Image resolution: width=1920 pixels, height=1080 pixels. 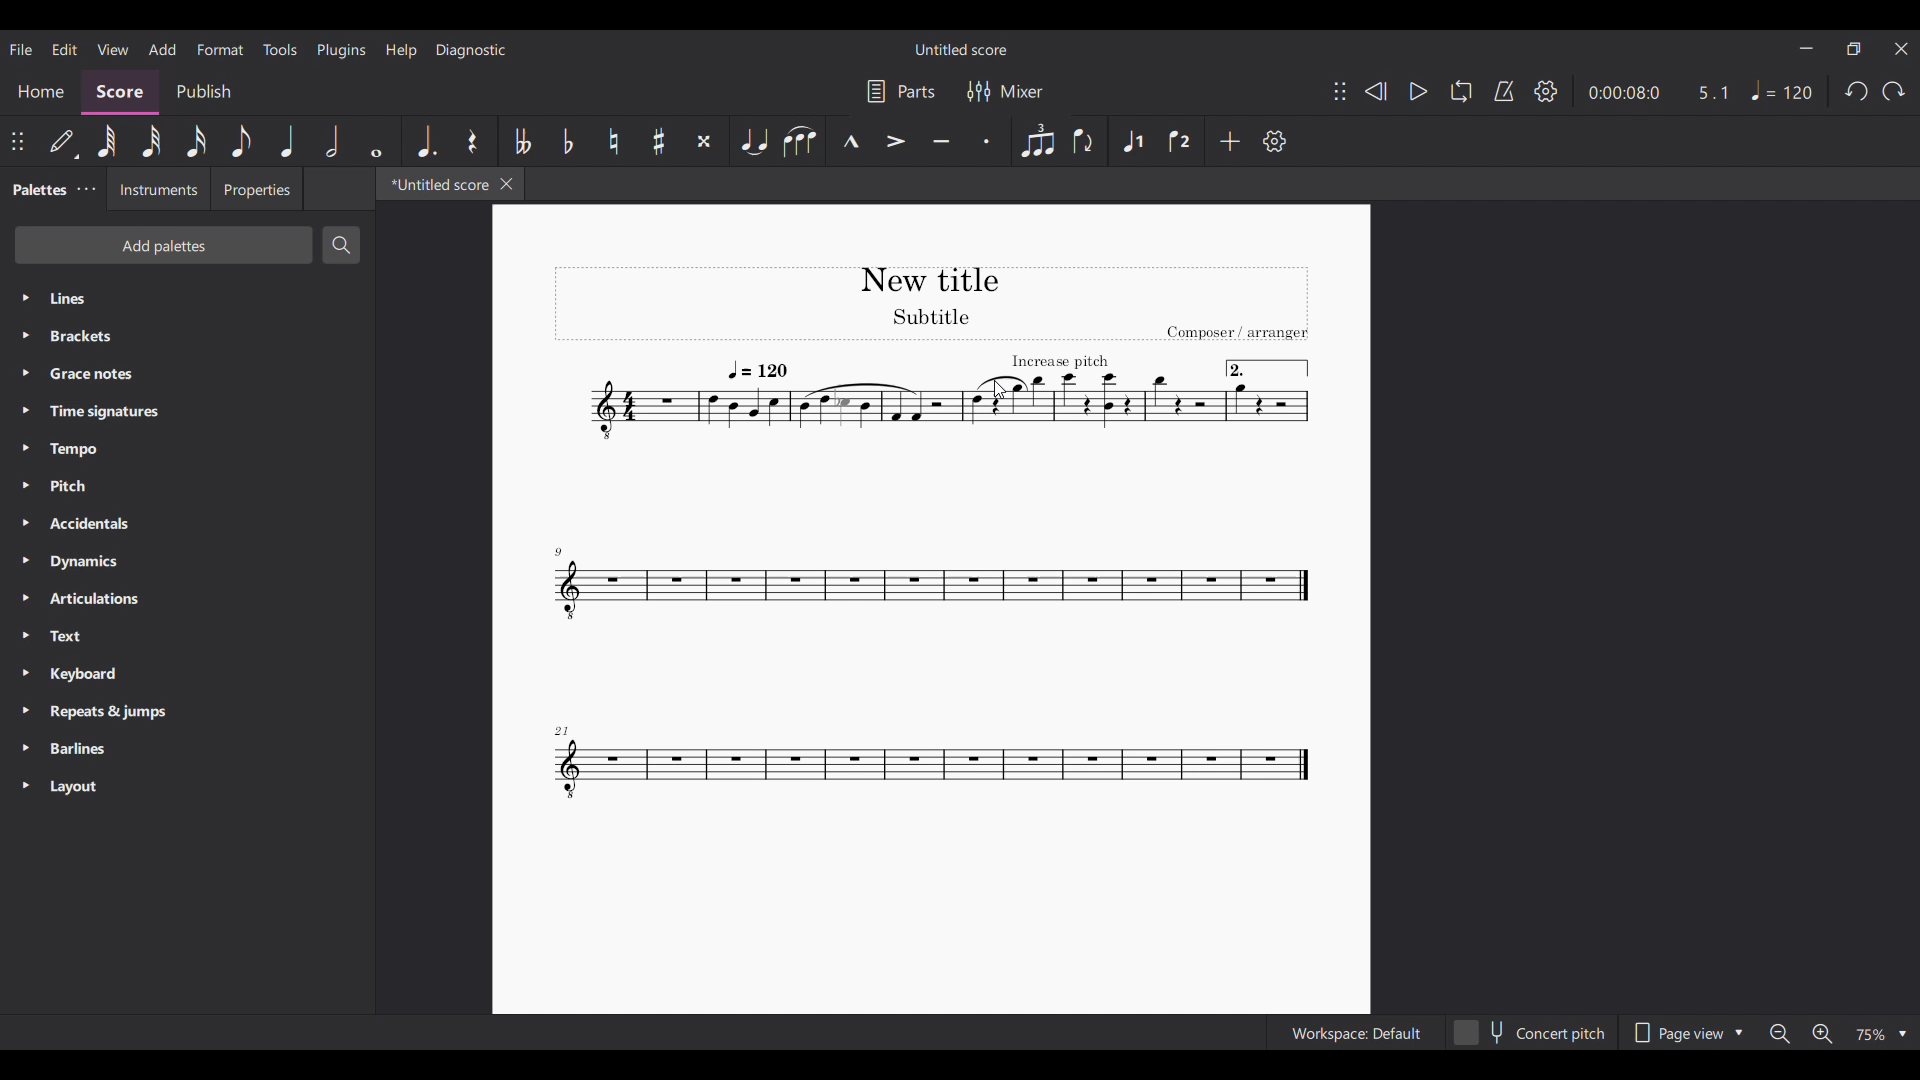 What do you see at coordinates (164, 246) in the screenshot?
I see `Add palettes` at bounding box center [164, 246].